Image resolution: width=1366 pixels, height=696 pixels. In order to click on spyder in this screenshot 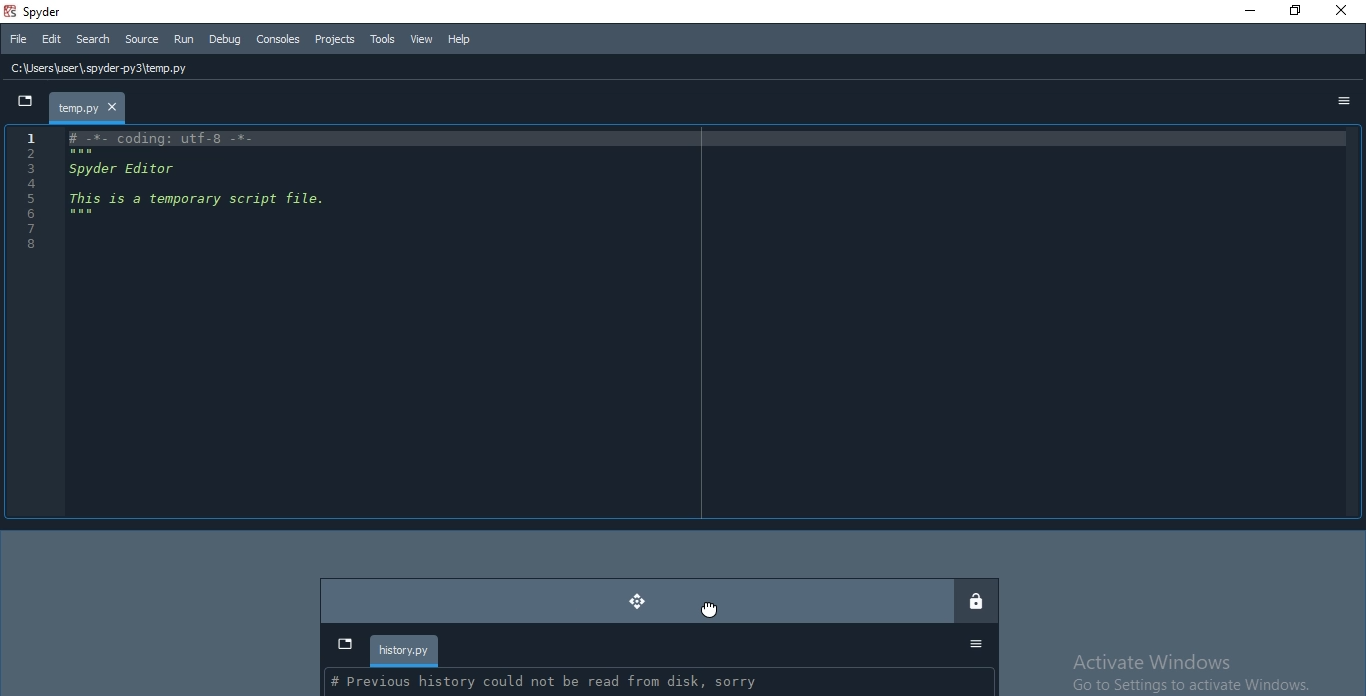, I will do `click(40, 12)`.